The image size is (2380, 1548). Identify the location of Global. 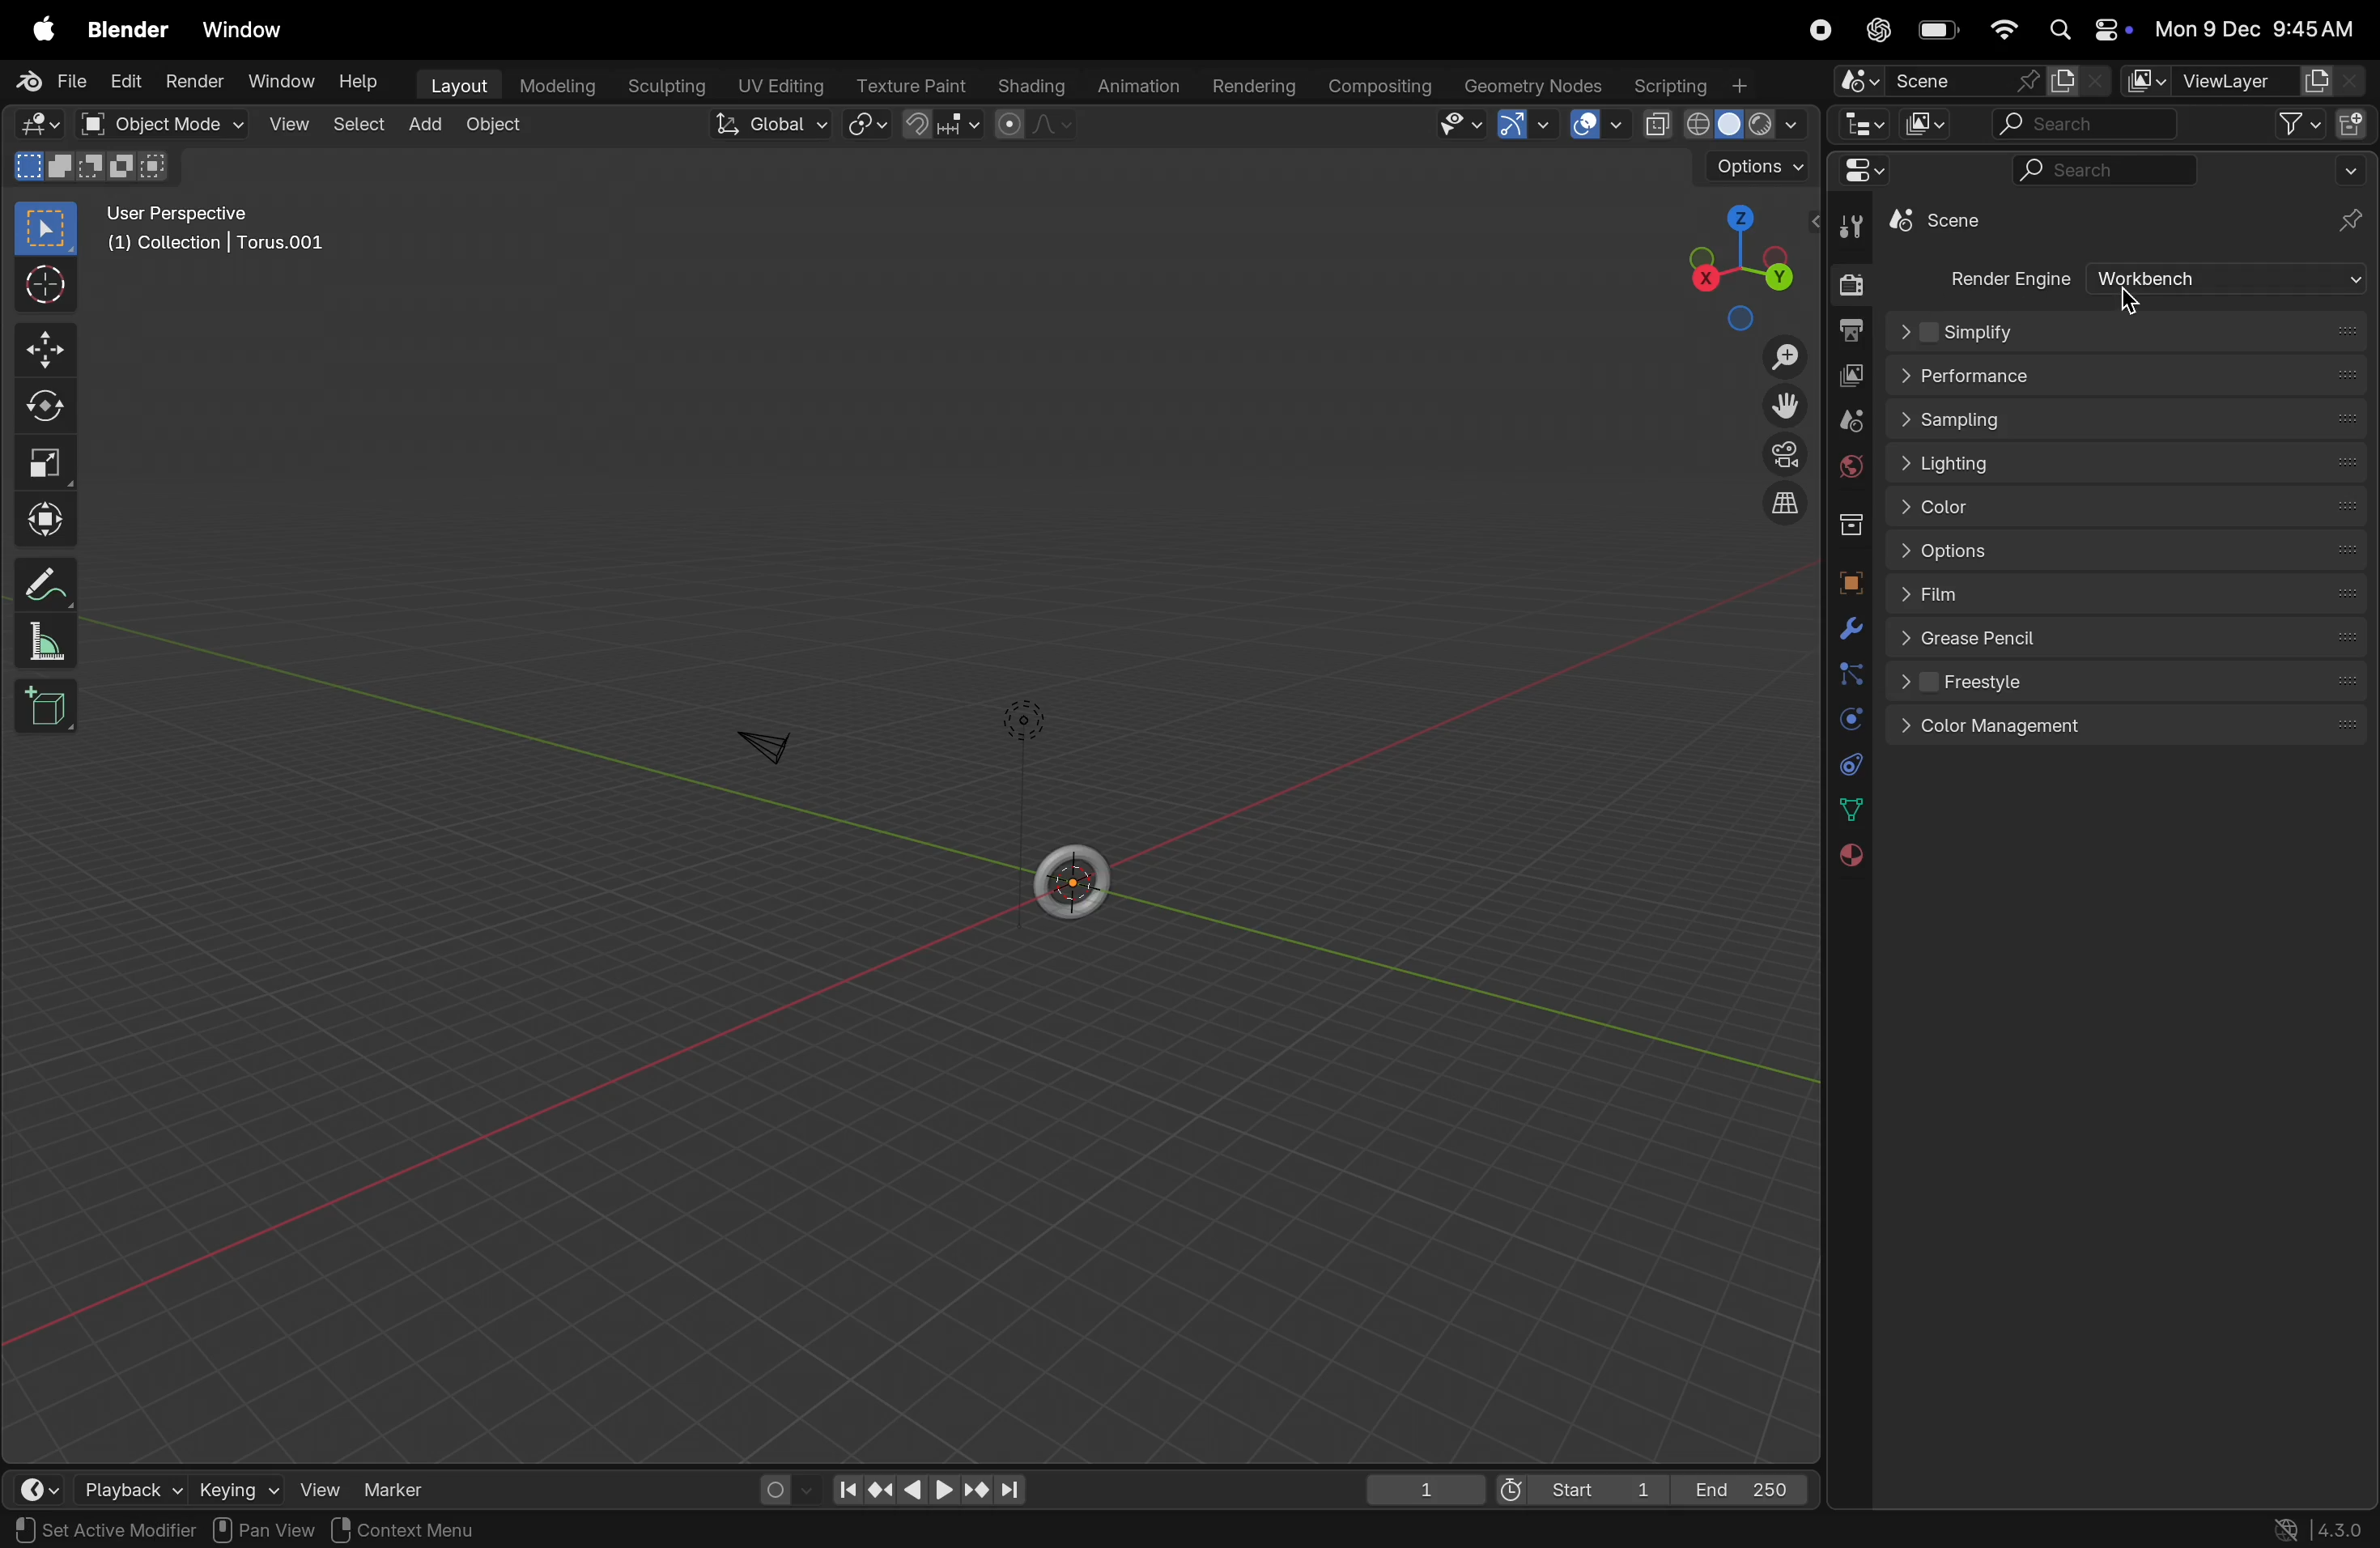
(767, 126).